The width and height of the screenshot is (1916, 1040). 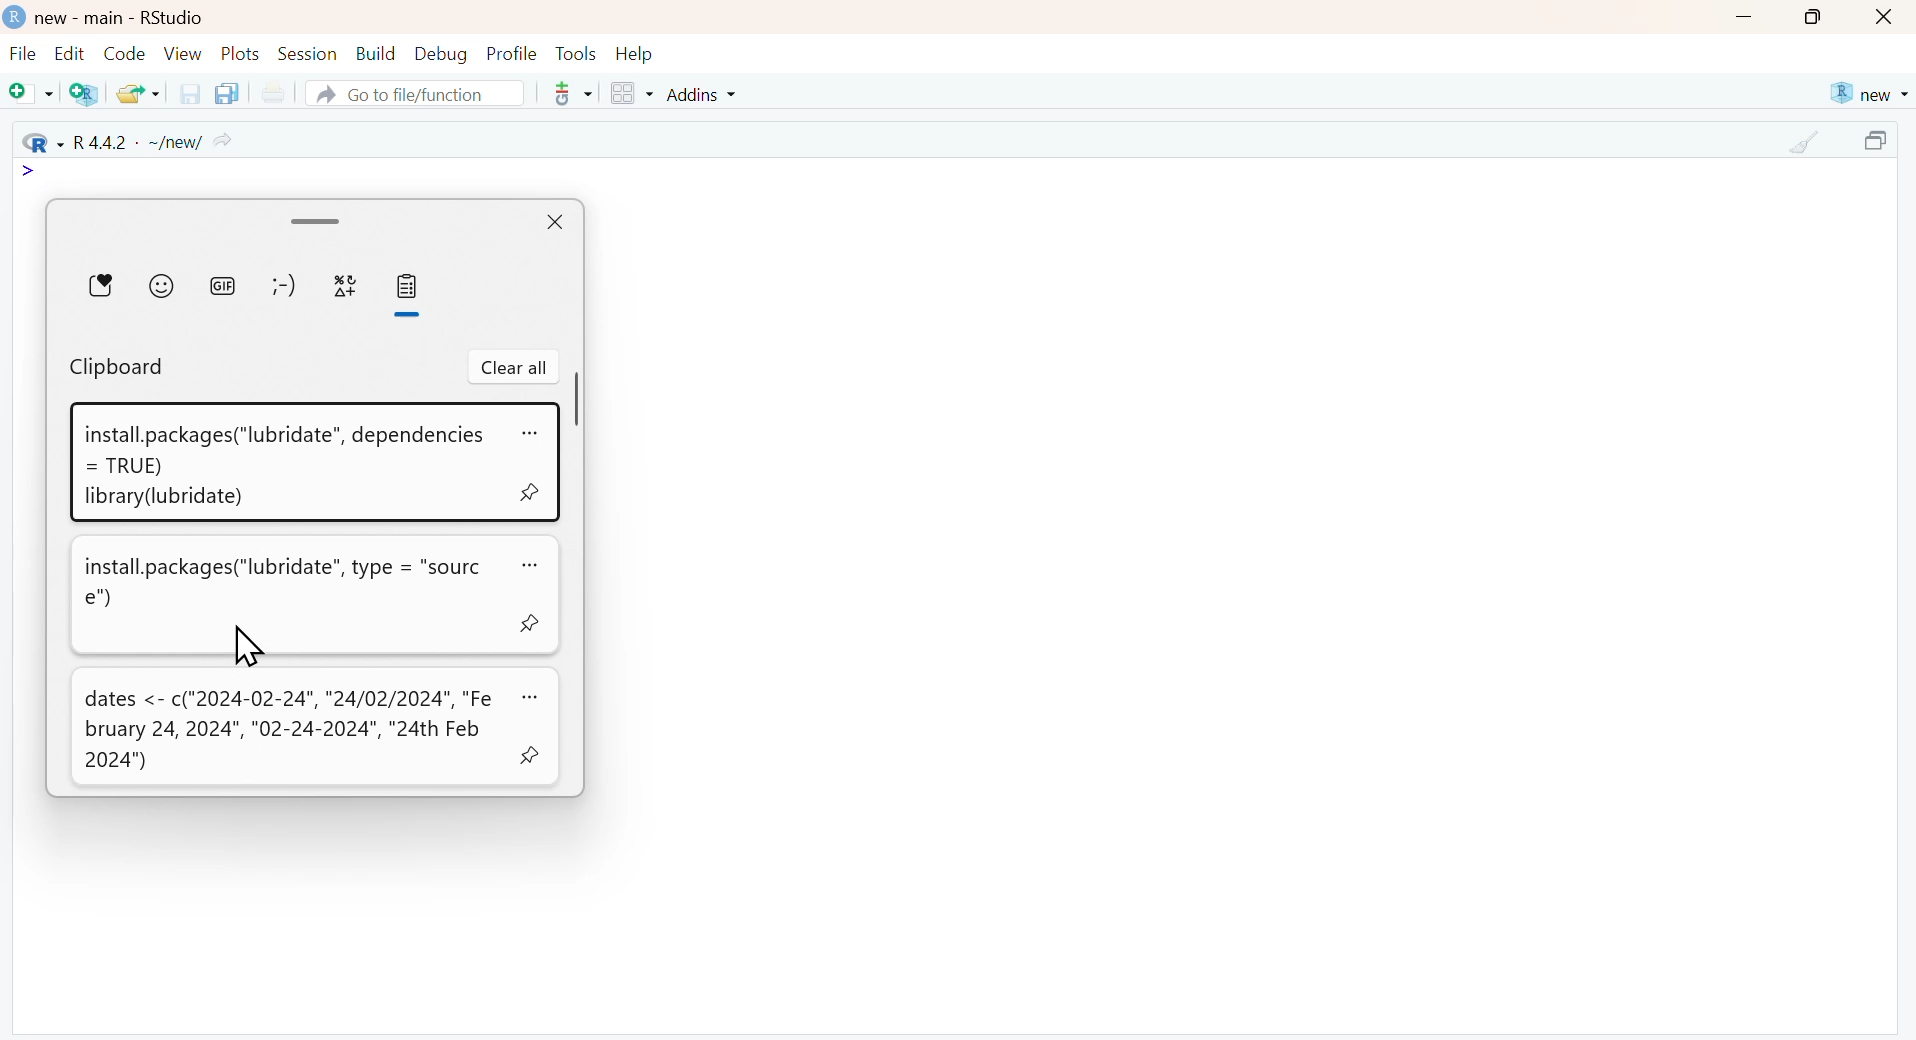 I want to click on more options, so click(x=528, y=696).